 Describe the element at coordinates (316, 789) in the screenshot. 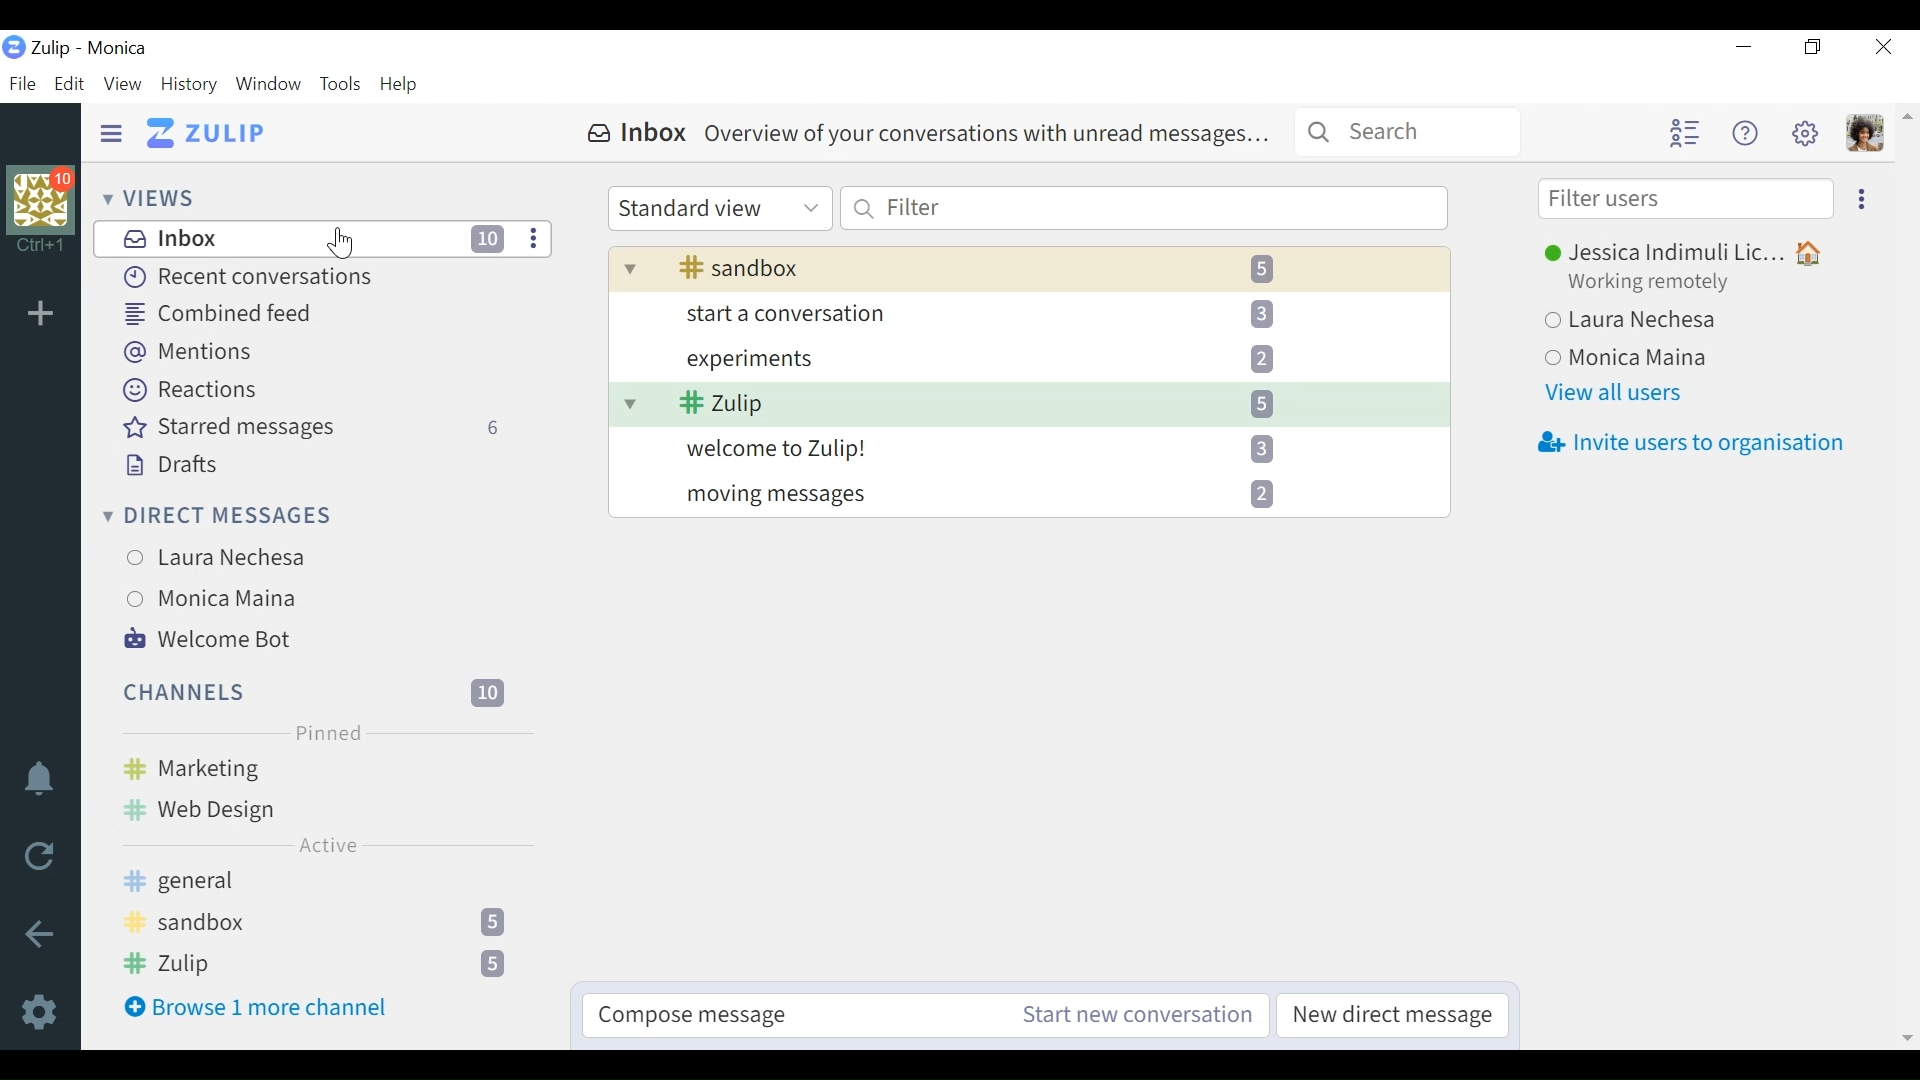

I see `Channels` at that location.